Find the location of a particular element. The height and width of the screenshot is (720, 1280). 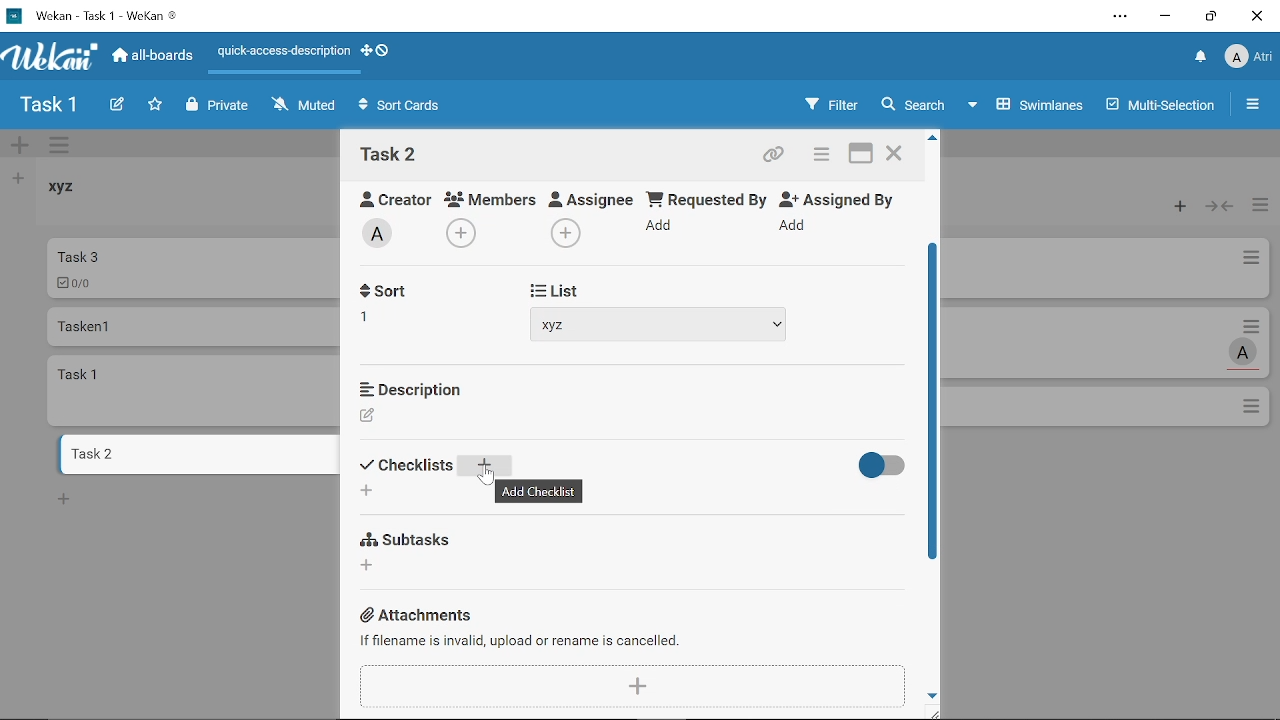

Description is located at coordinates (410, 387).